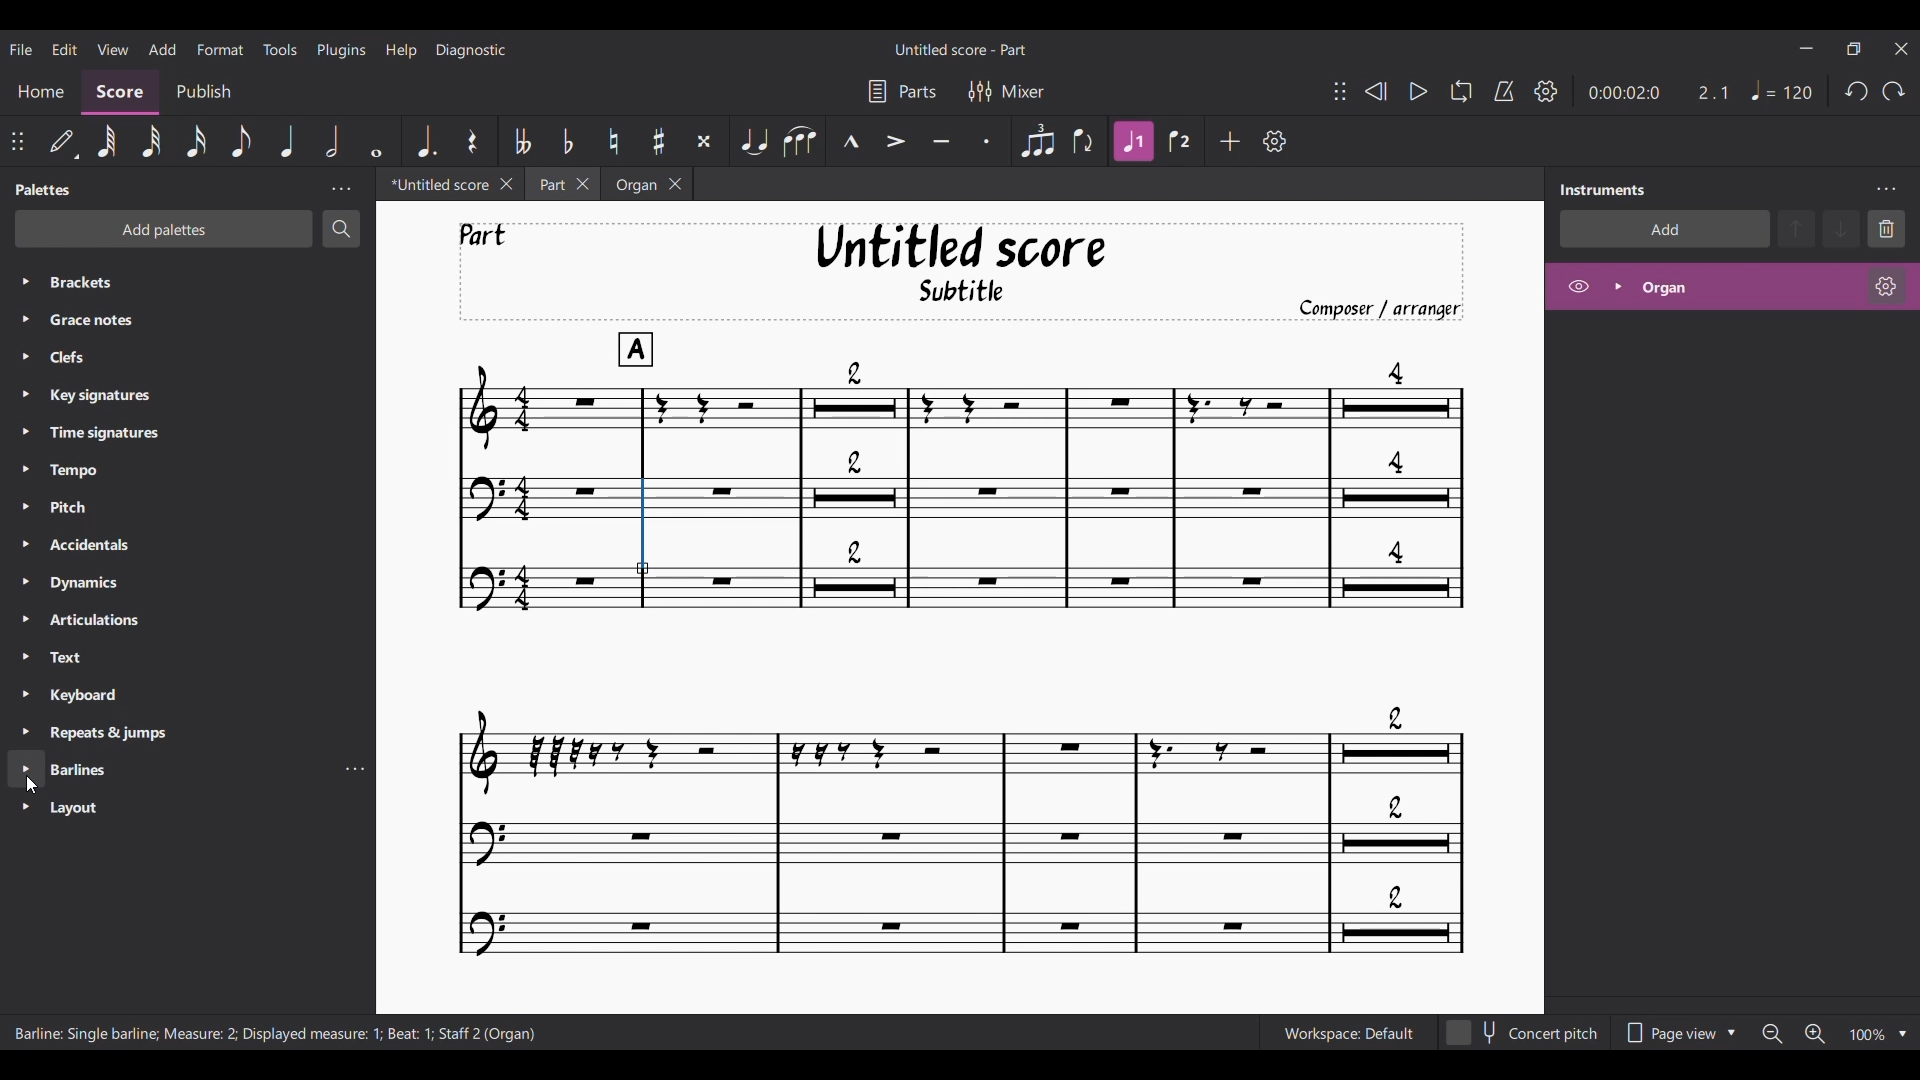 The width and height of the screenshot is (1920, 1080). What do you see at coordinates (276, 1034) in the screenshot?
I see `Description of current selection` at bounding box center [276, 1034].